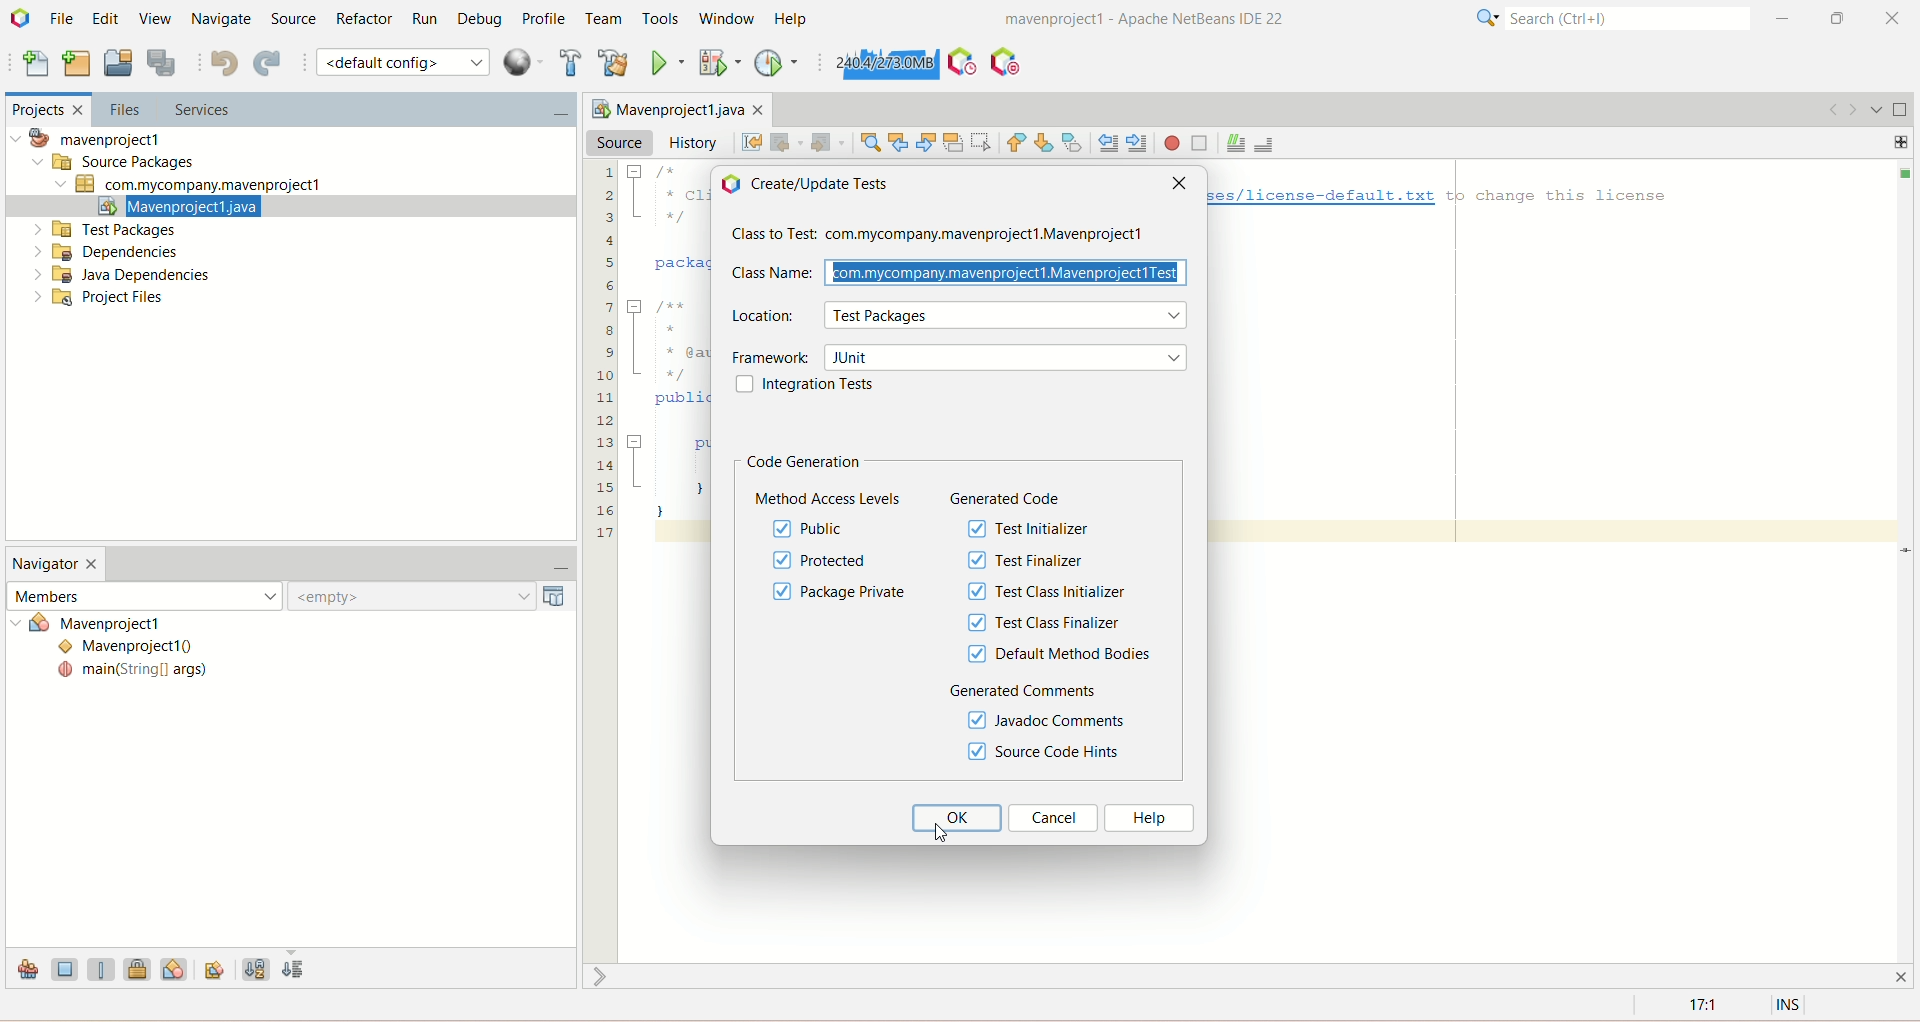  What do you see at coordinates (957, 273) in the screenshot?
I see `class name` at bounding box center [957, 273].